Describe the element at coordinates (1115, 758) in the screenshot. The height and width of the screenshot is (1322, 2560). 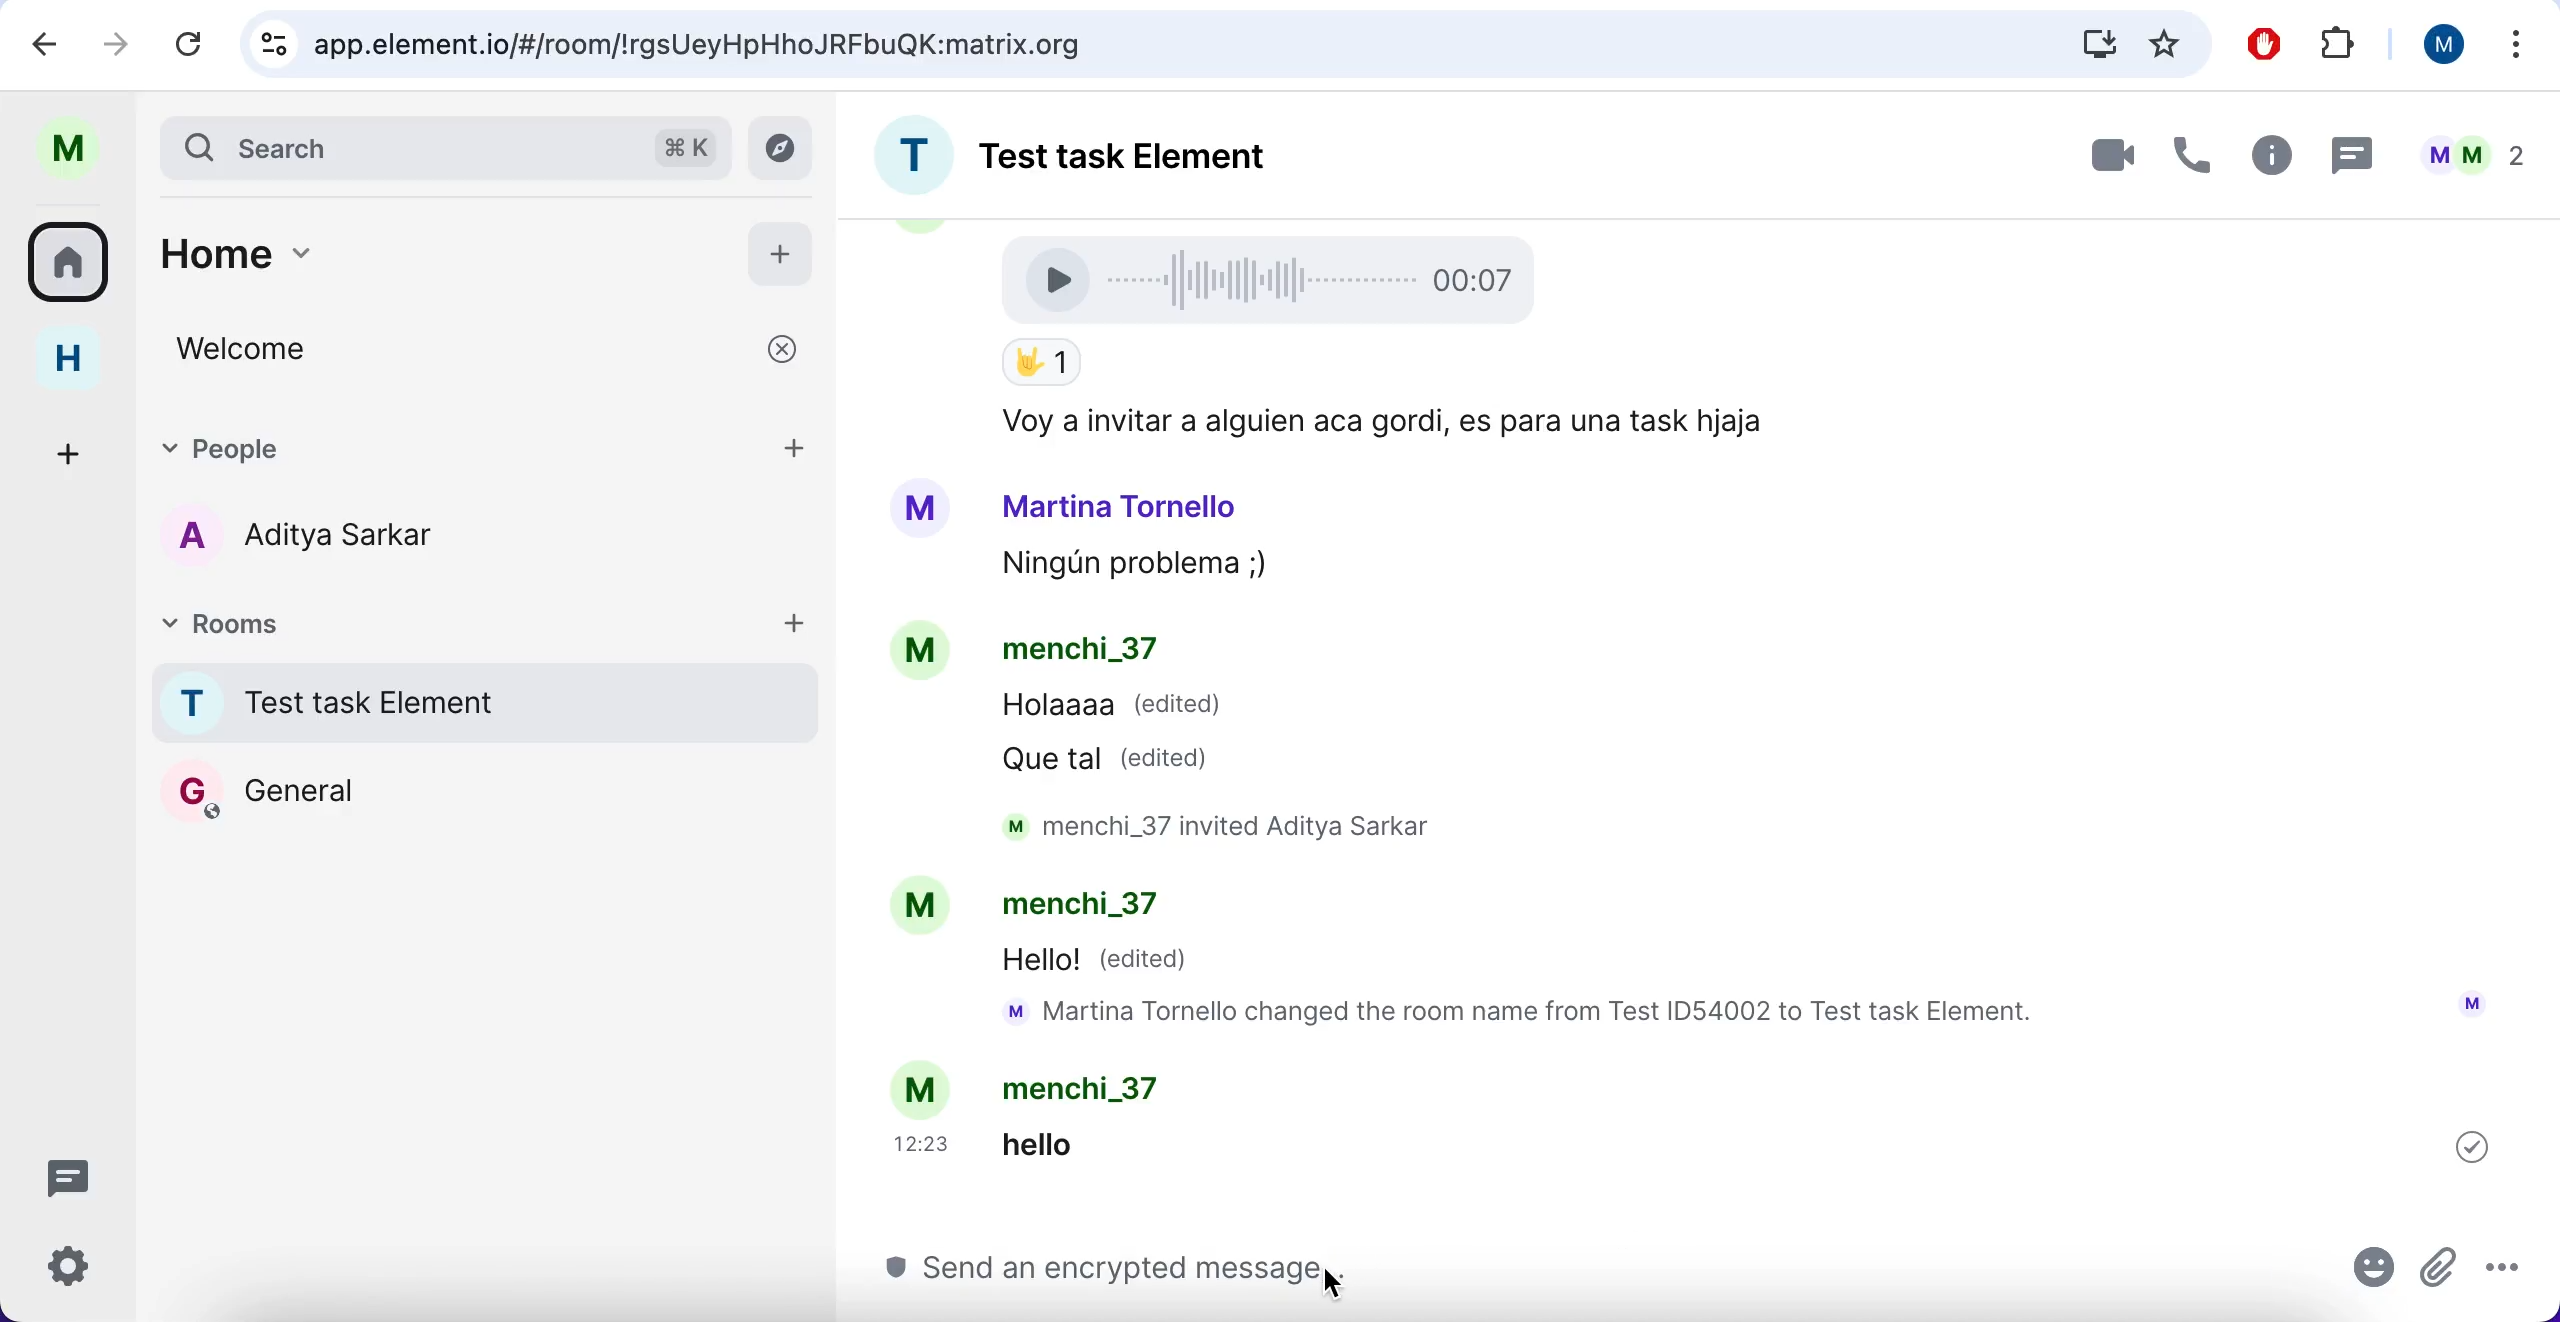
I see `Que tal (edited)` at that location.